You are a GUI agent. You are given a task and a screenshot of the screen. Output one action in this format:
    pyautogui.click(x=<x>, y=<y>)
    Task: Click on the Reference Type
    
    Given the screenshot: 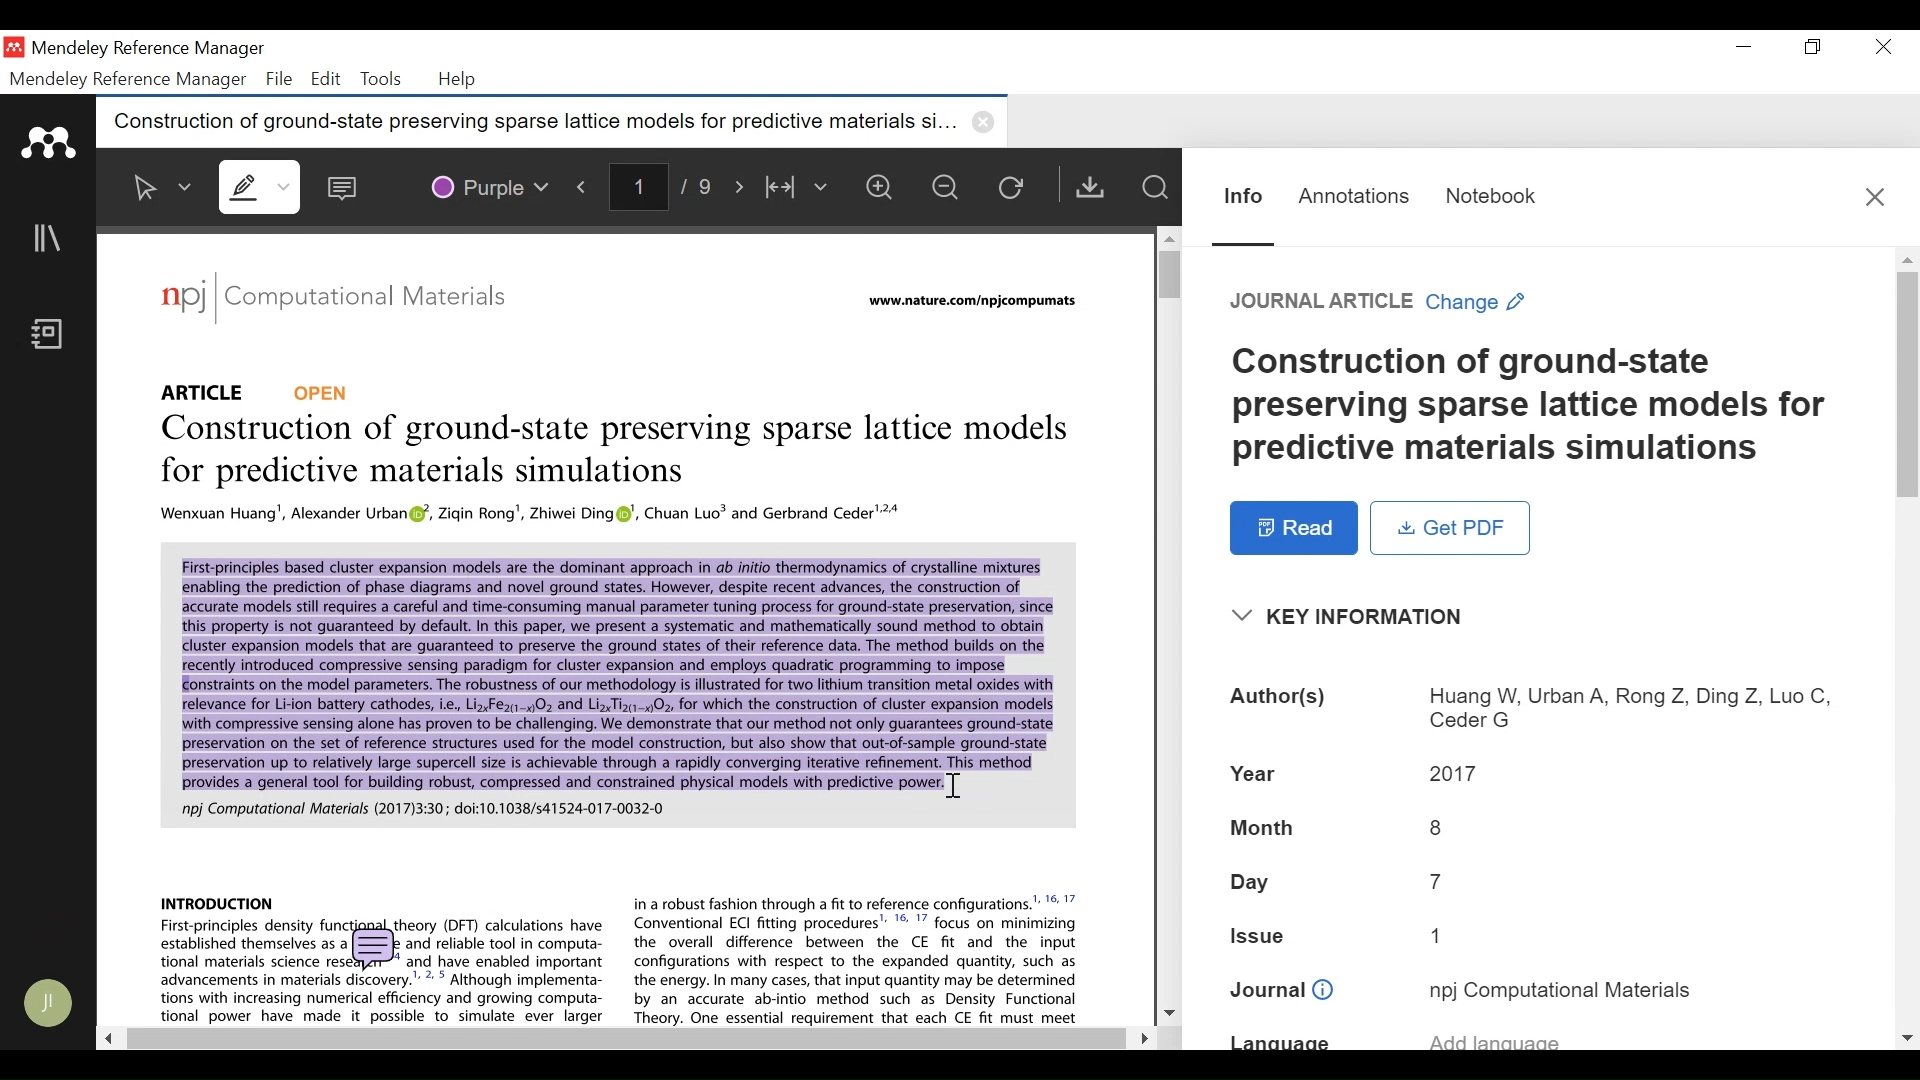 What is the action you would take?
    pyautogui.click(x=257, y=391)
    